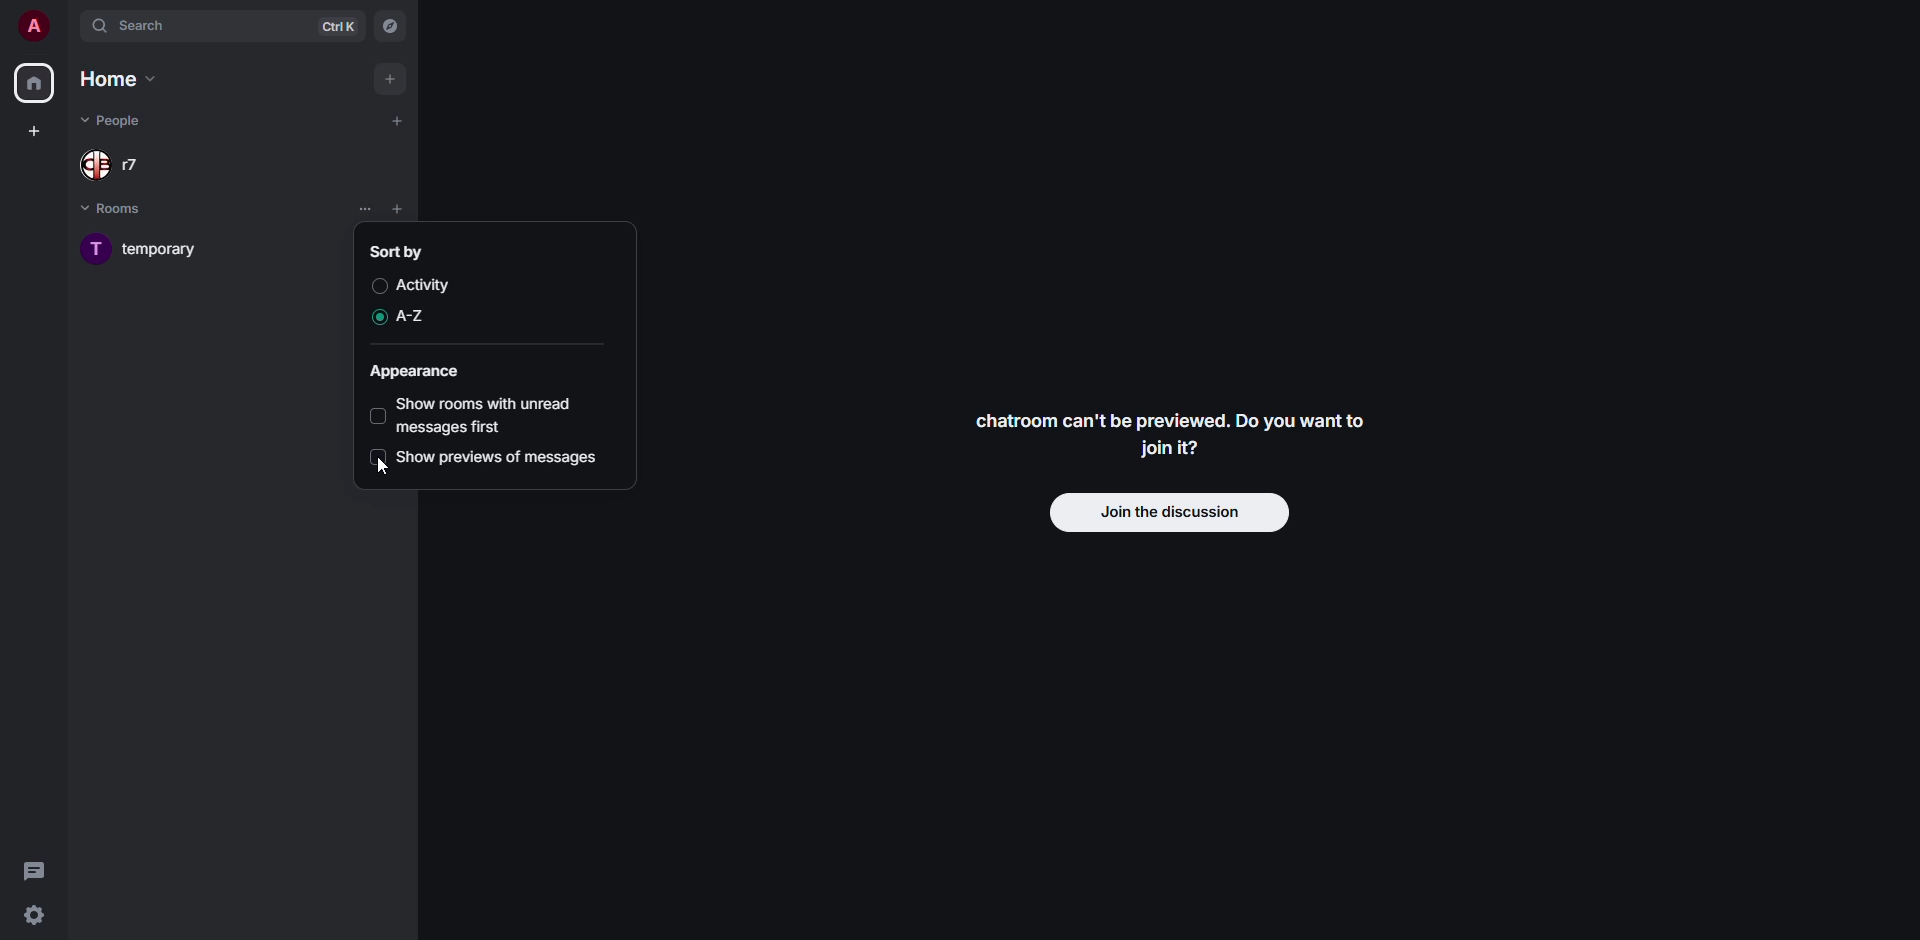 The height and width of the screenshot is (940, 1920). What do you see at coordinates (388, 28) in the screenshot?
I see `navigator` at bounding box center [388, 28].